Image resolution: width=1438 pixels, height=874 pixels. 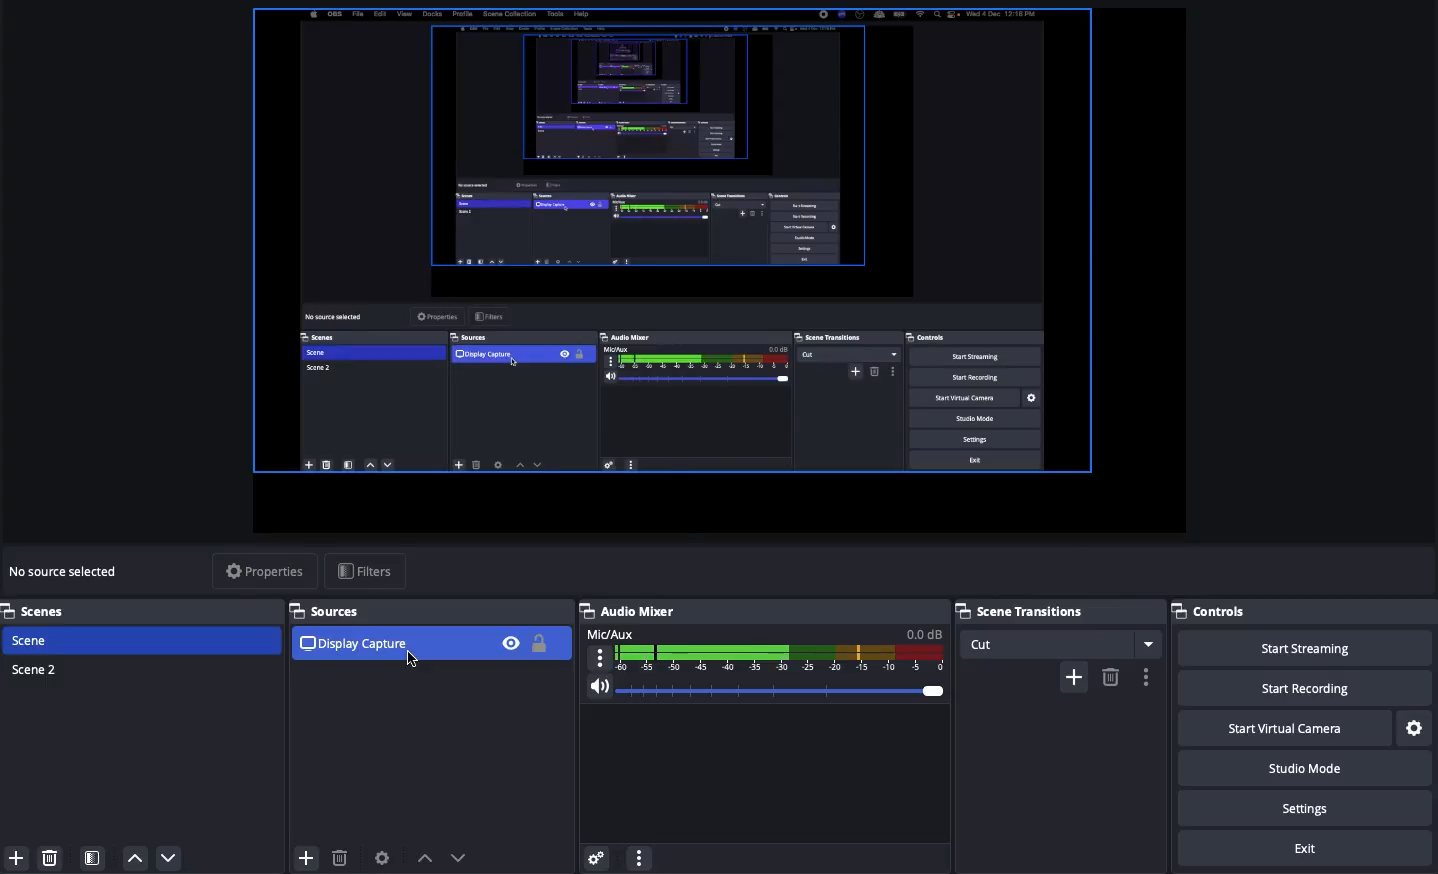 I want to click on Move down, so click(x=170, y=859).